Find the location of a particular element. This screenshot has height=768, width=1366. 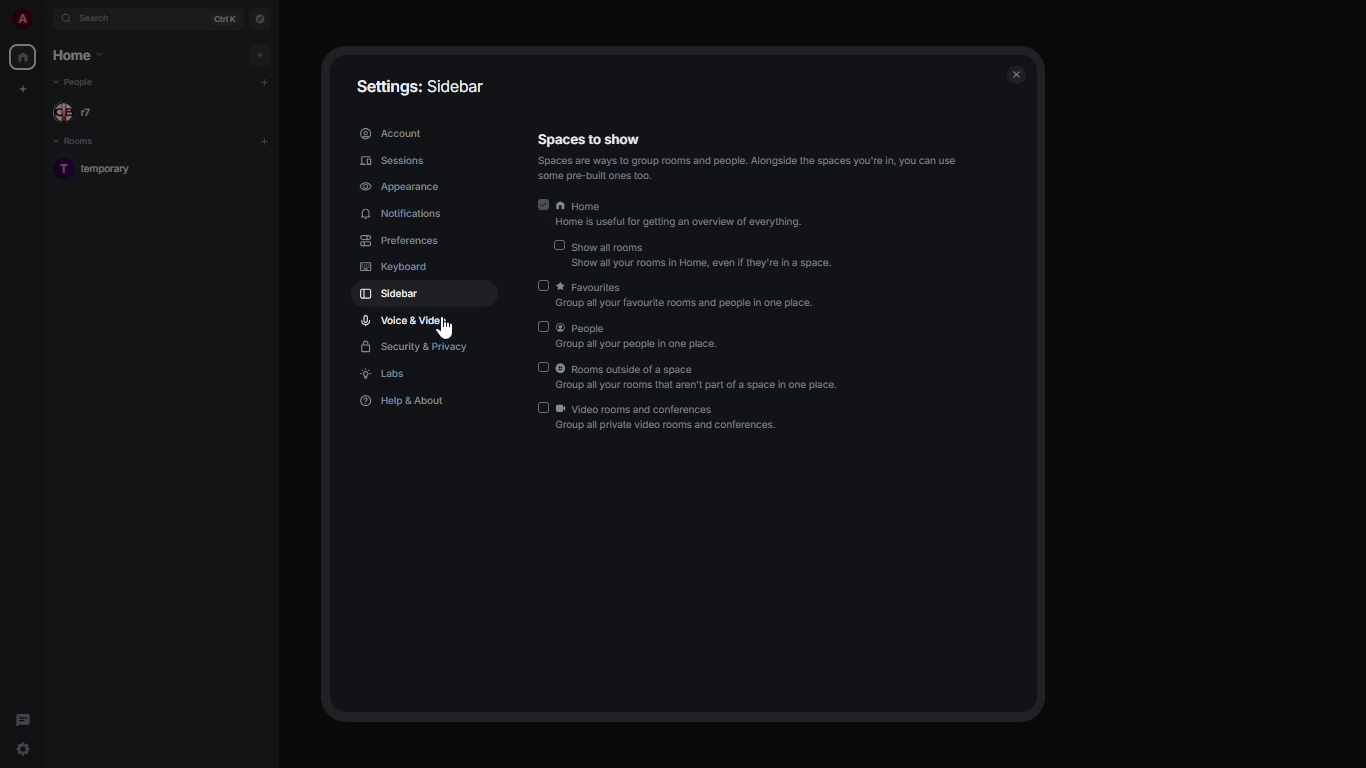

home is located at coordinates (22, 57).